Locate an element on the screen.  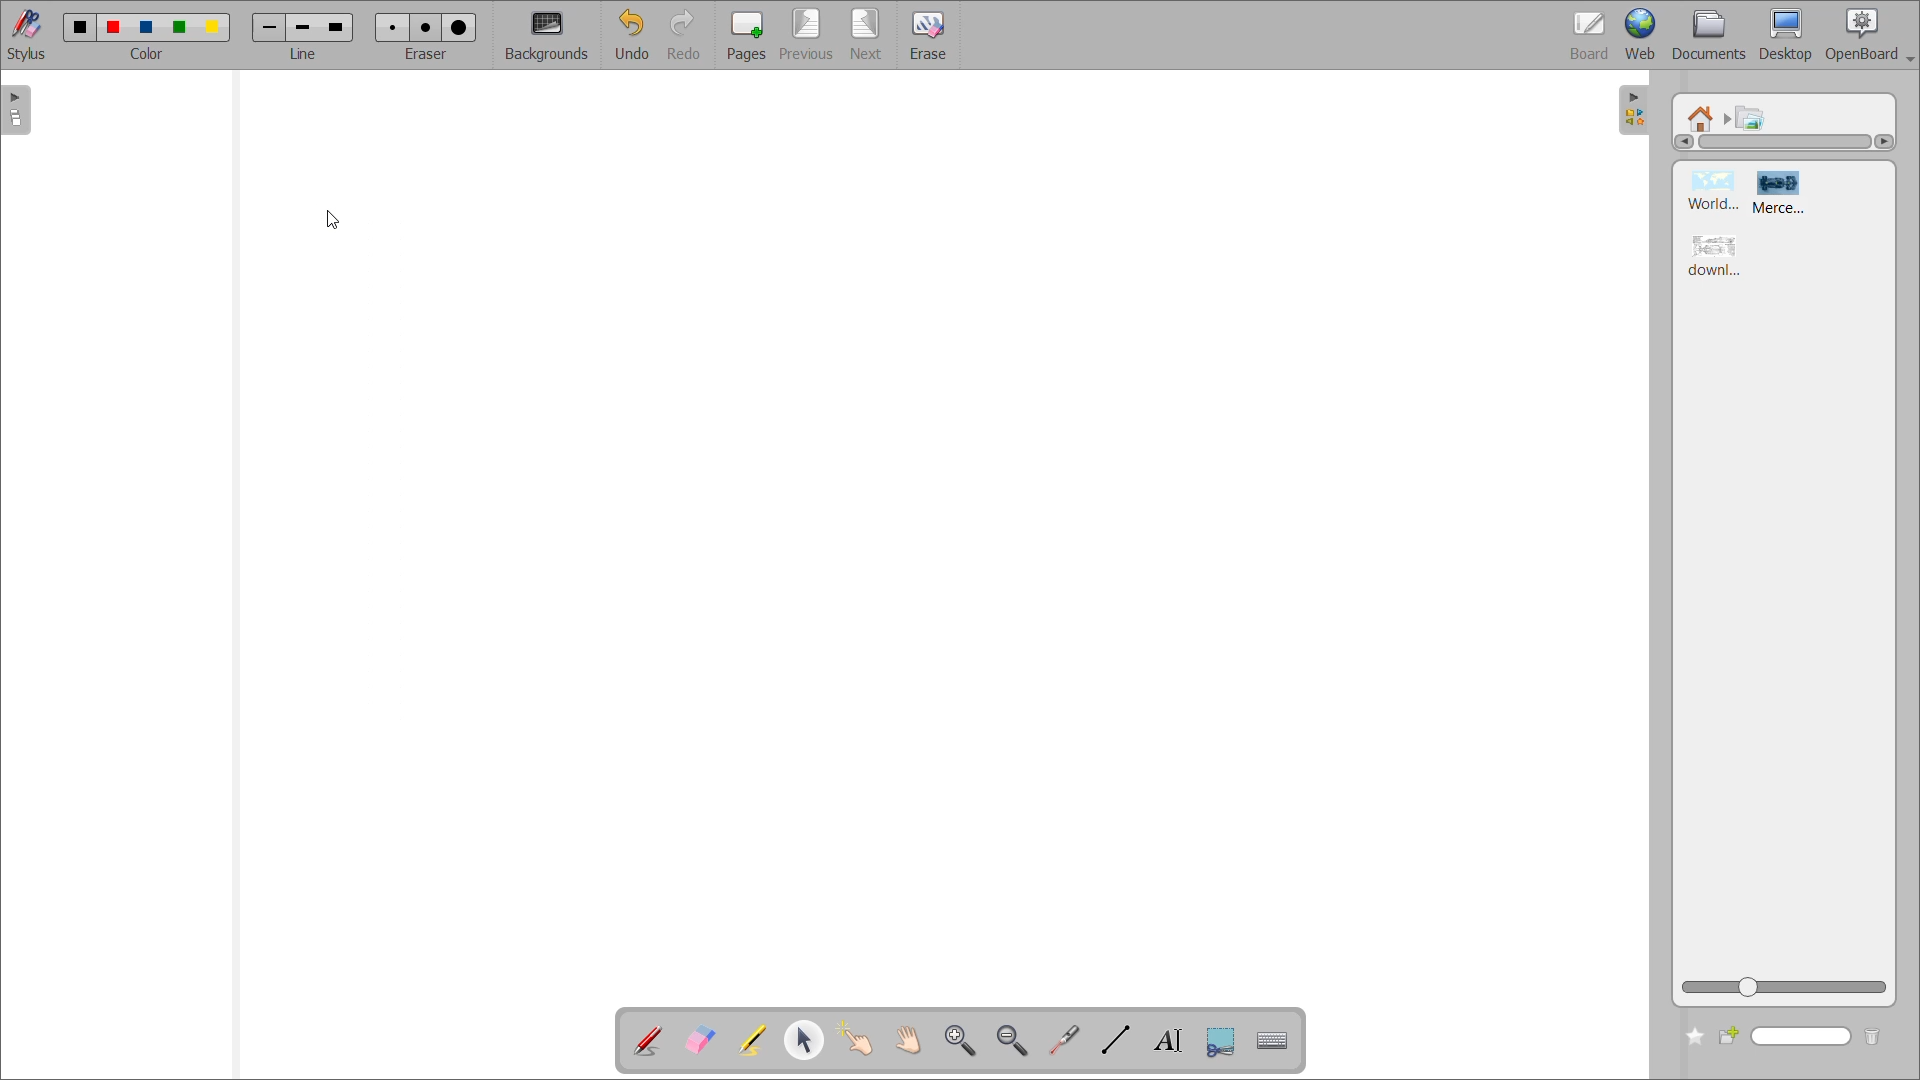
highlight is located at coordinates (754, 1041).